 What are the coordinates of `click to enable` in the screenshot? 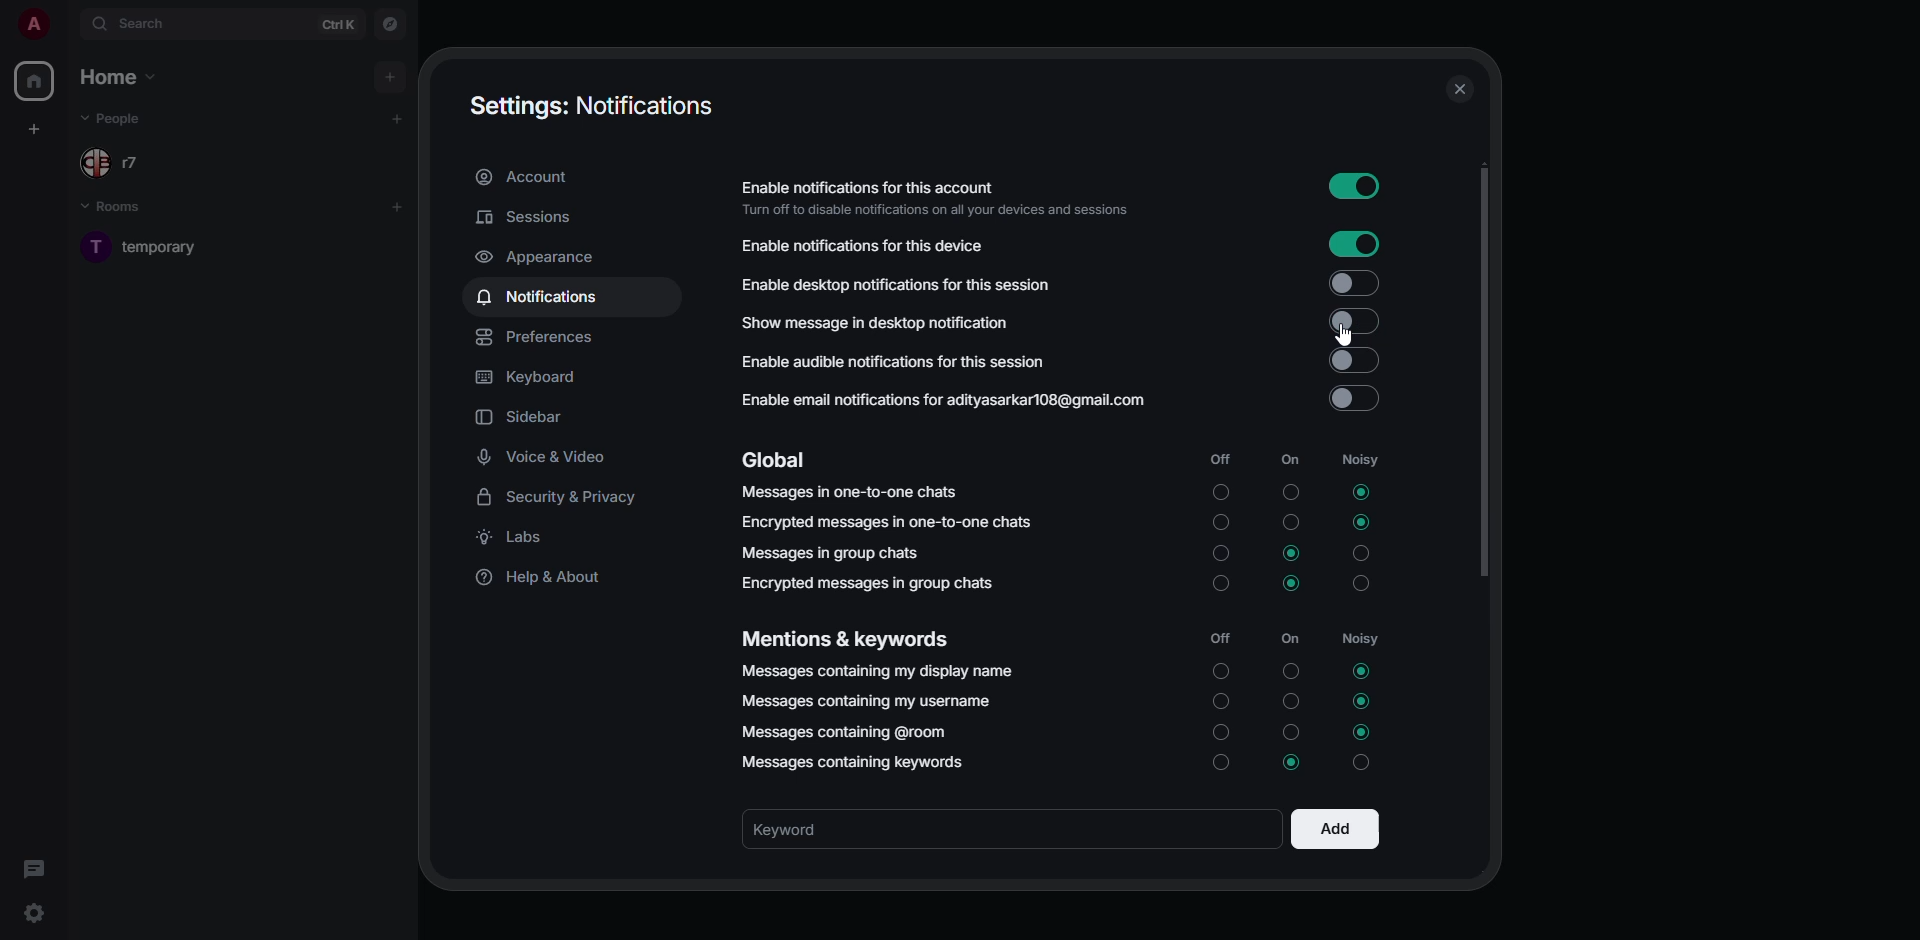 It's located at (1357, 361).